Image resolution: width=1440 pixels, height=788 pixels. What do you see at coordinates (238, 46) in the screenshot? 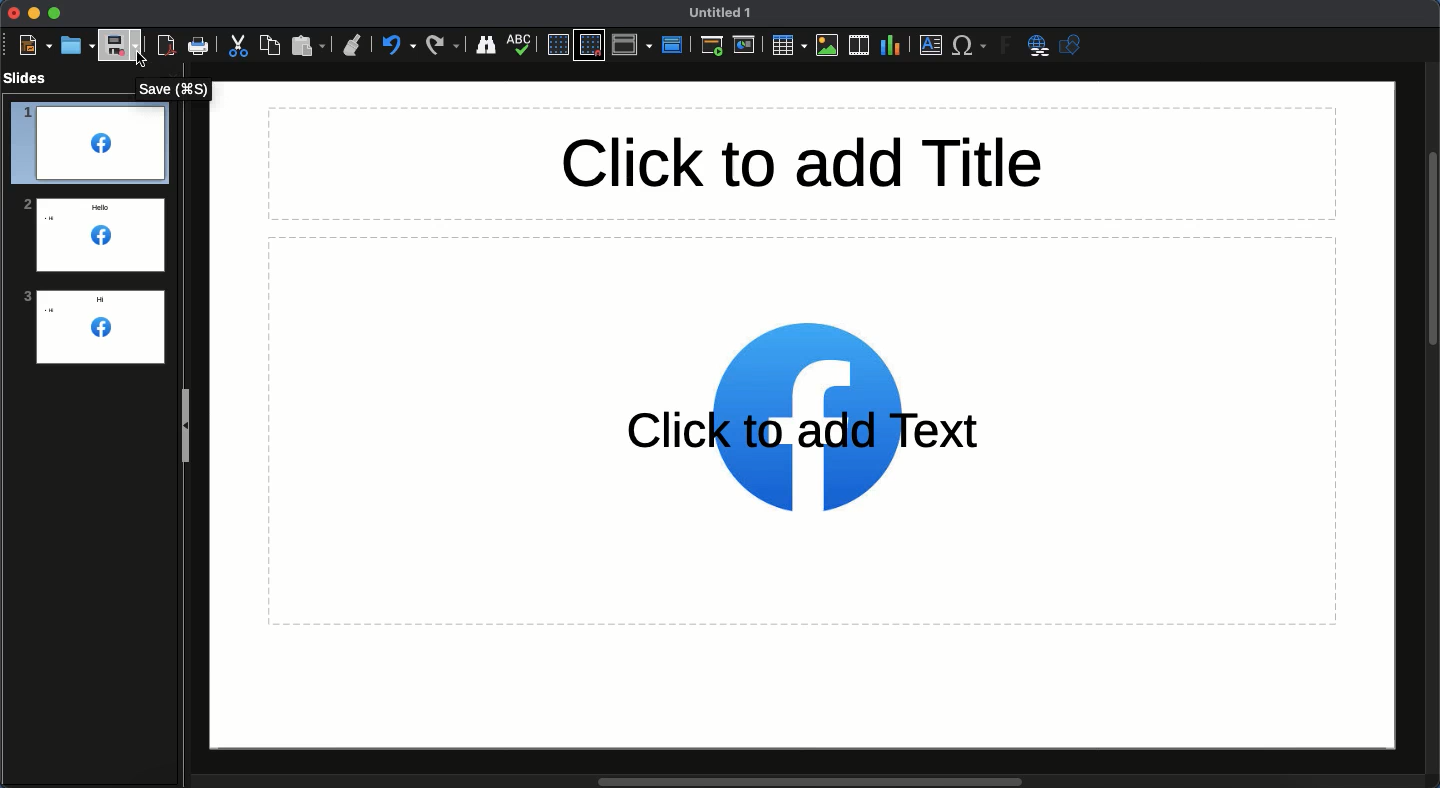
I see `Cut` at bounding box center [238, 46].